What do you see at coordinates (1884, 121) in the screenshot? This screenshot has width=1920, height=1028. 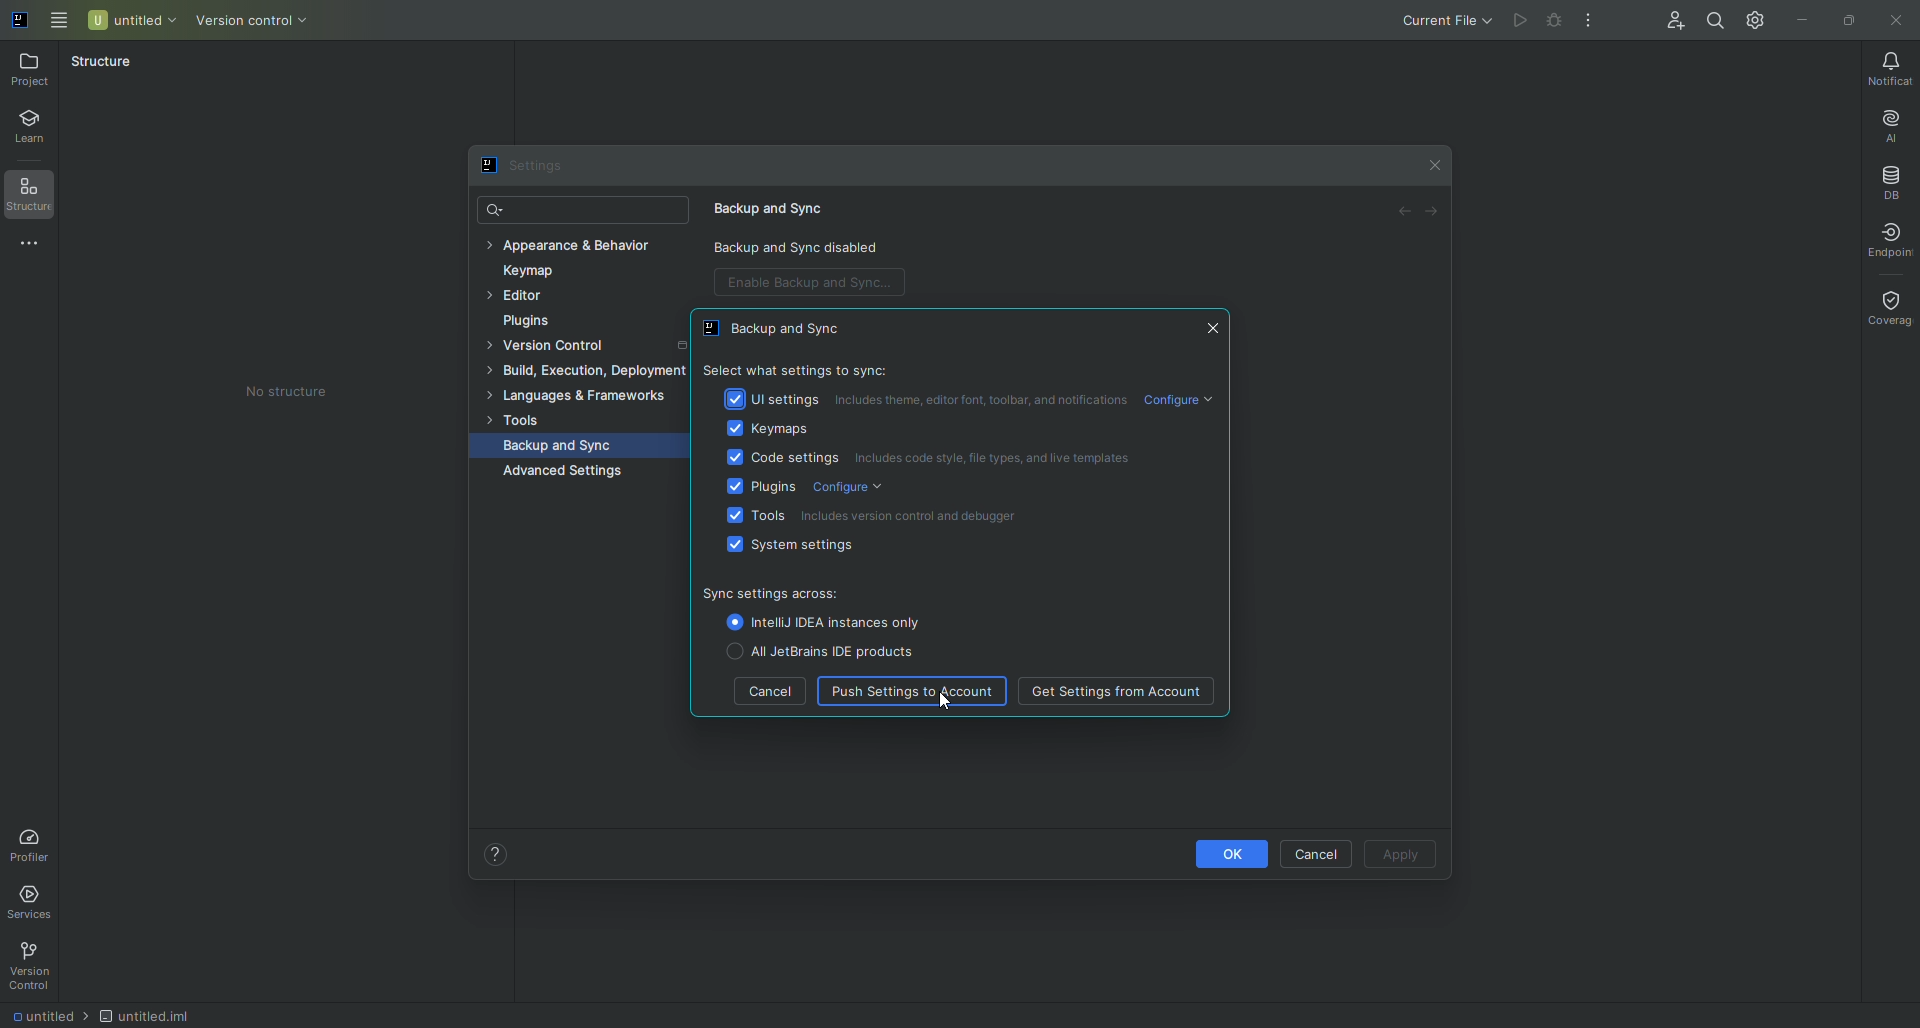 I see `AI Assistant` at bounding box center [1884, 121].